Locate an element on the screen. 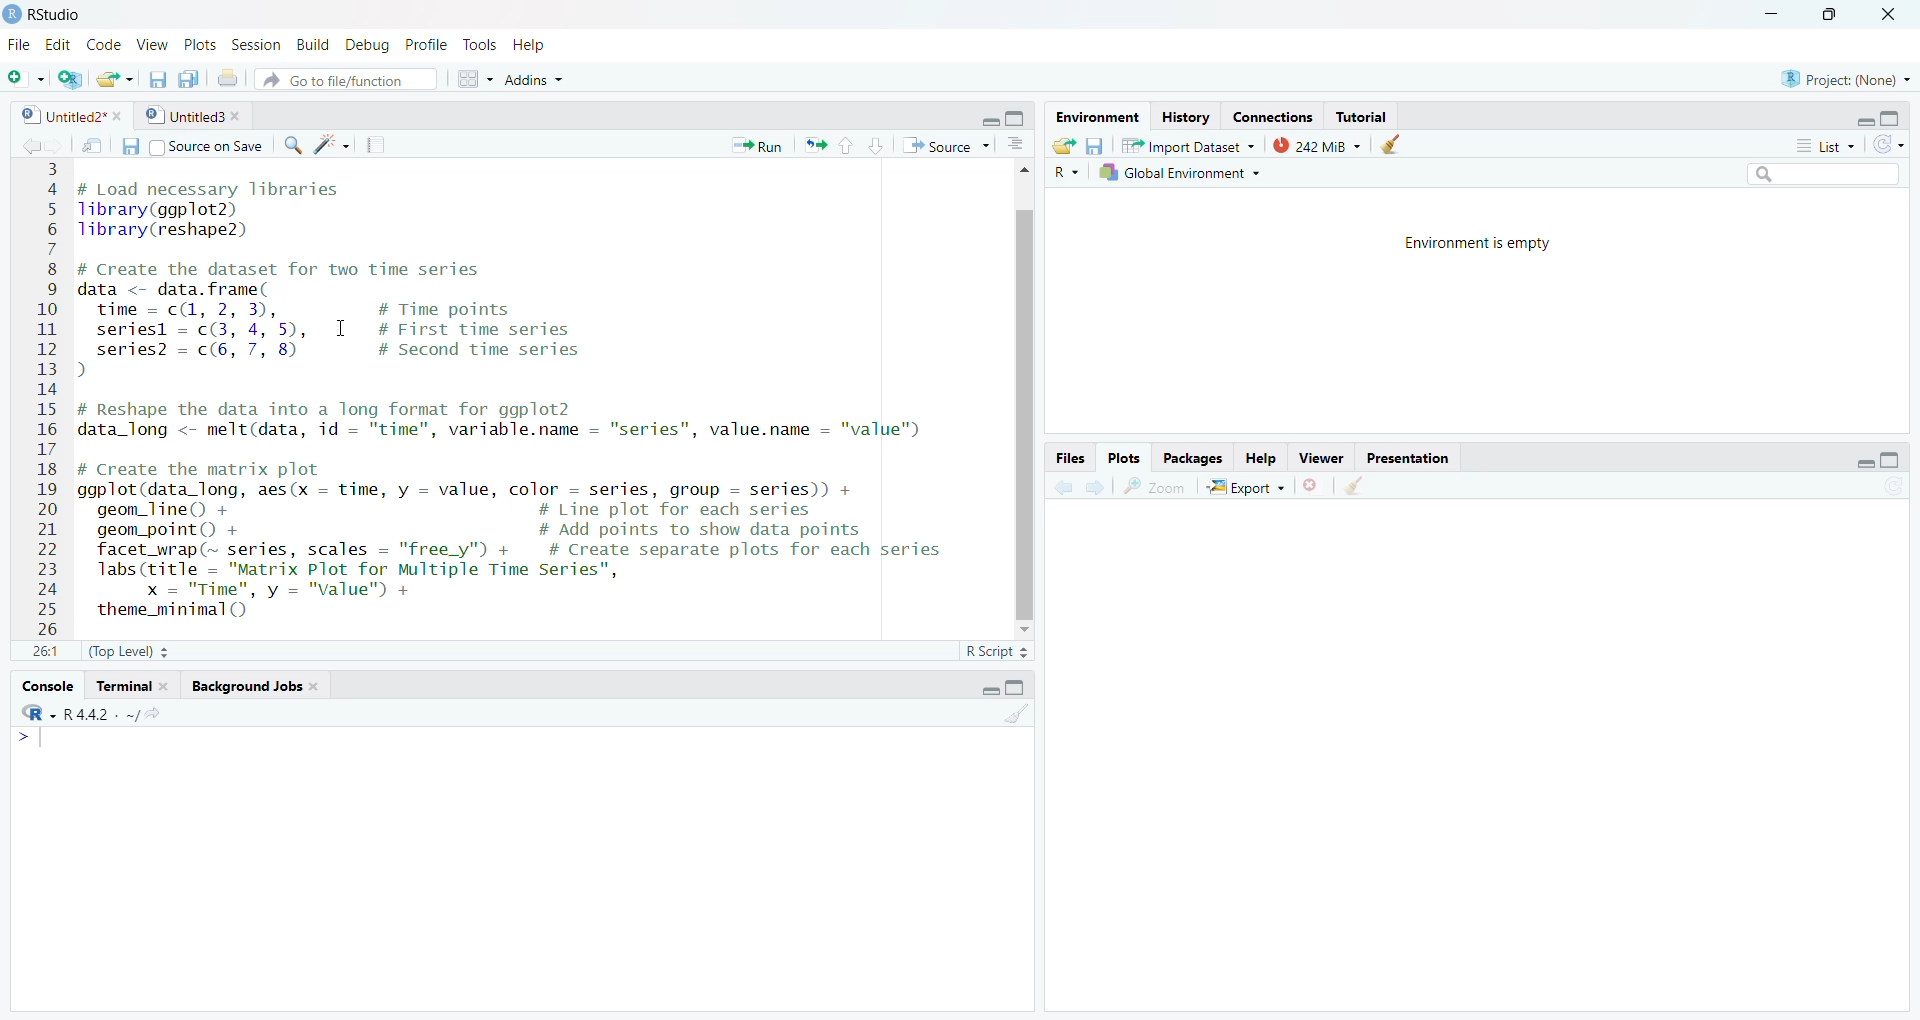 The image size is (1920, 1020). Maximize is located at coordinates (1894, 119).